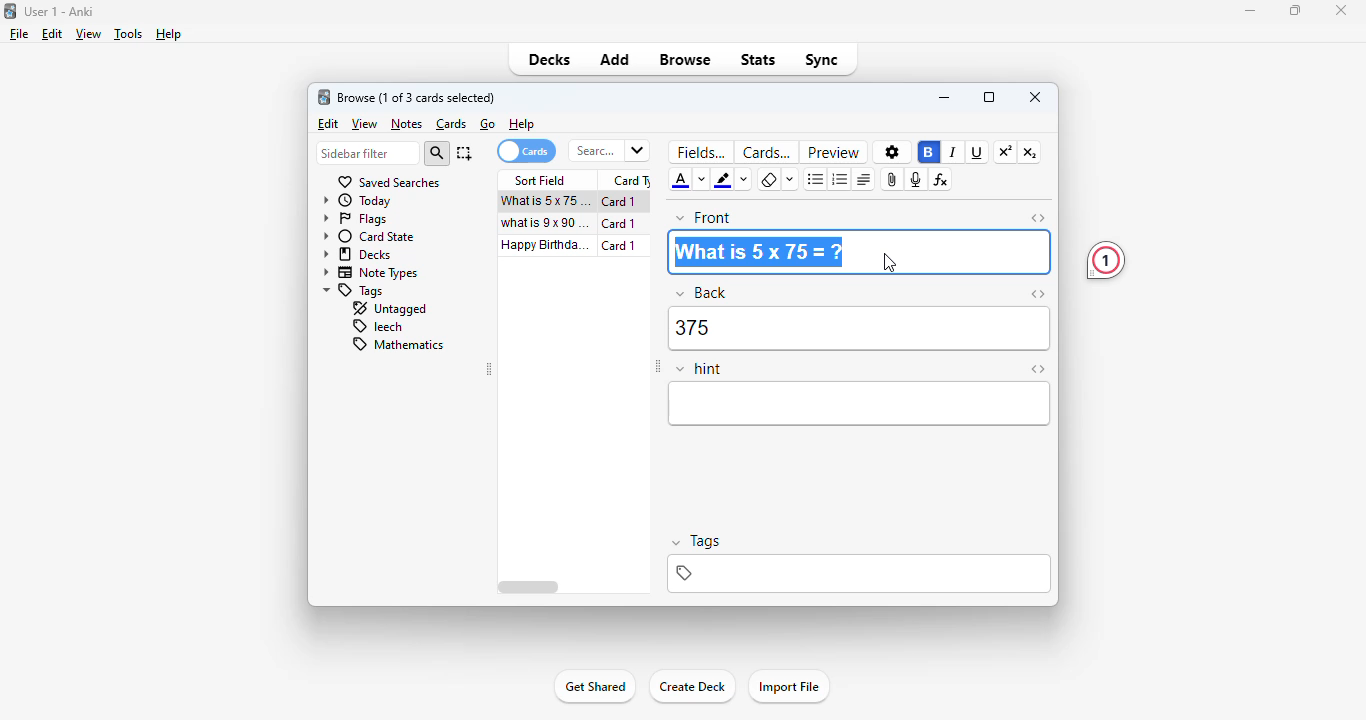 This screenshot has height=720, width=1366. Describe the element at coordinates (680, 181) in the screenshot. I see `text color` at that location.